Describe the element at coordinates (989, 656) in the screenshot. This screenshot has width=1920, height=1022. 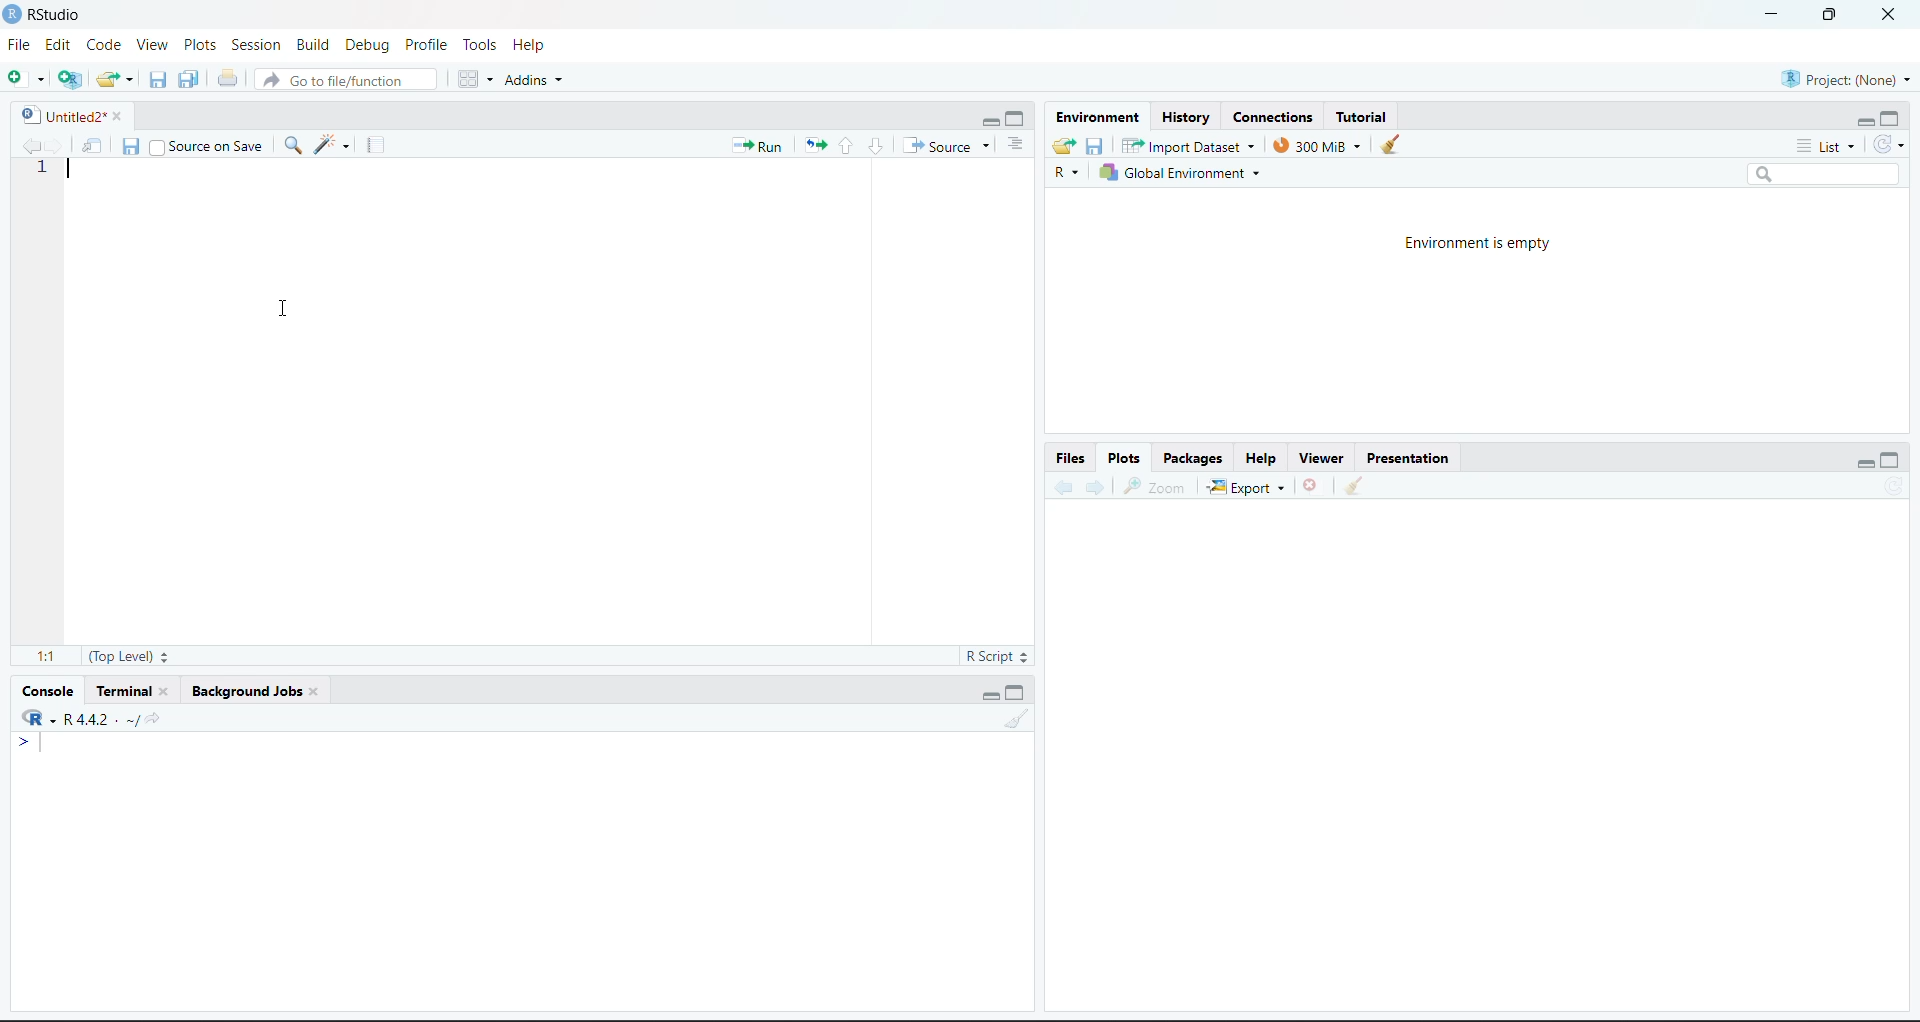
I see `R Script ` at that location.